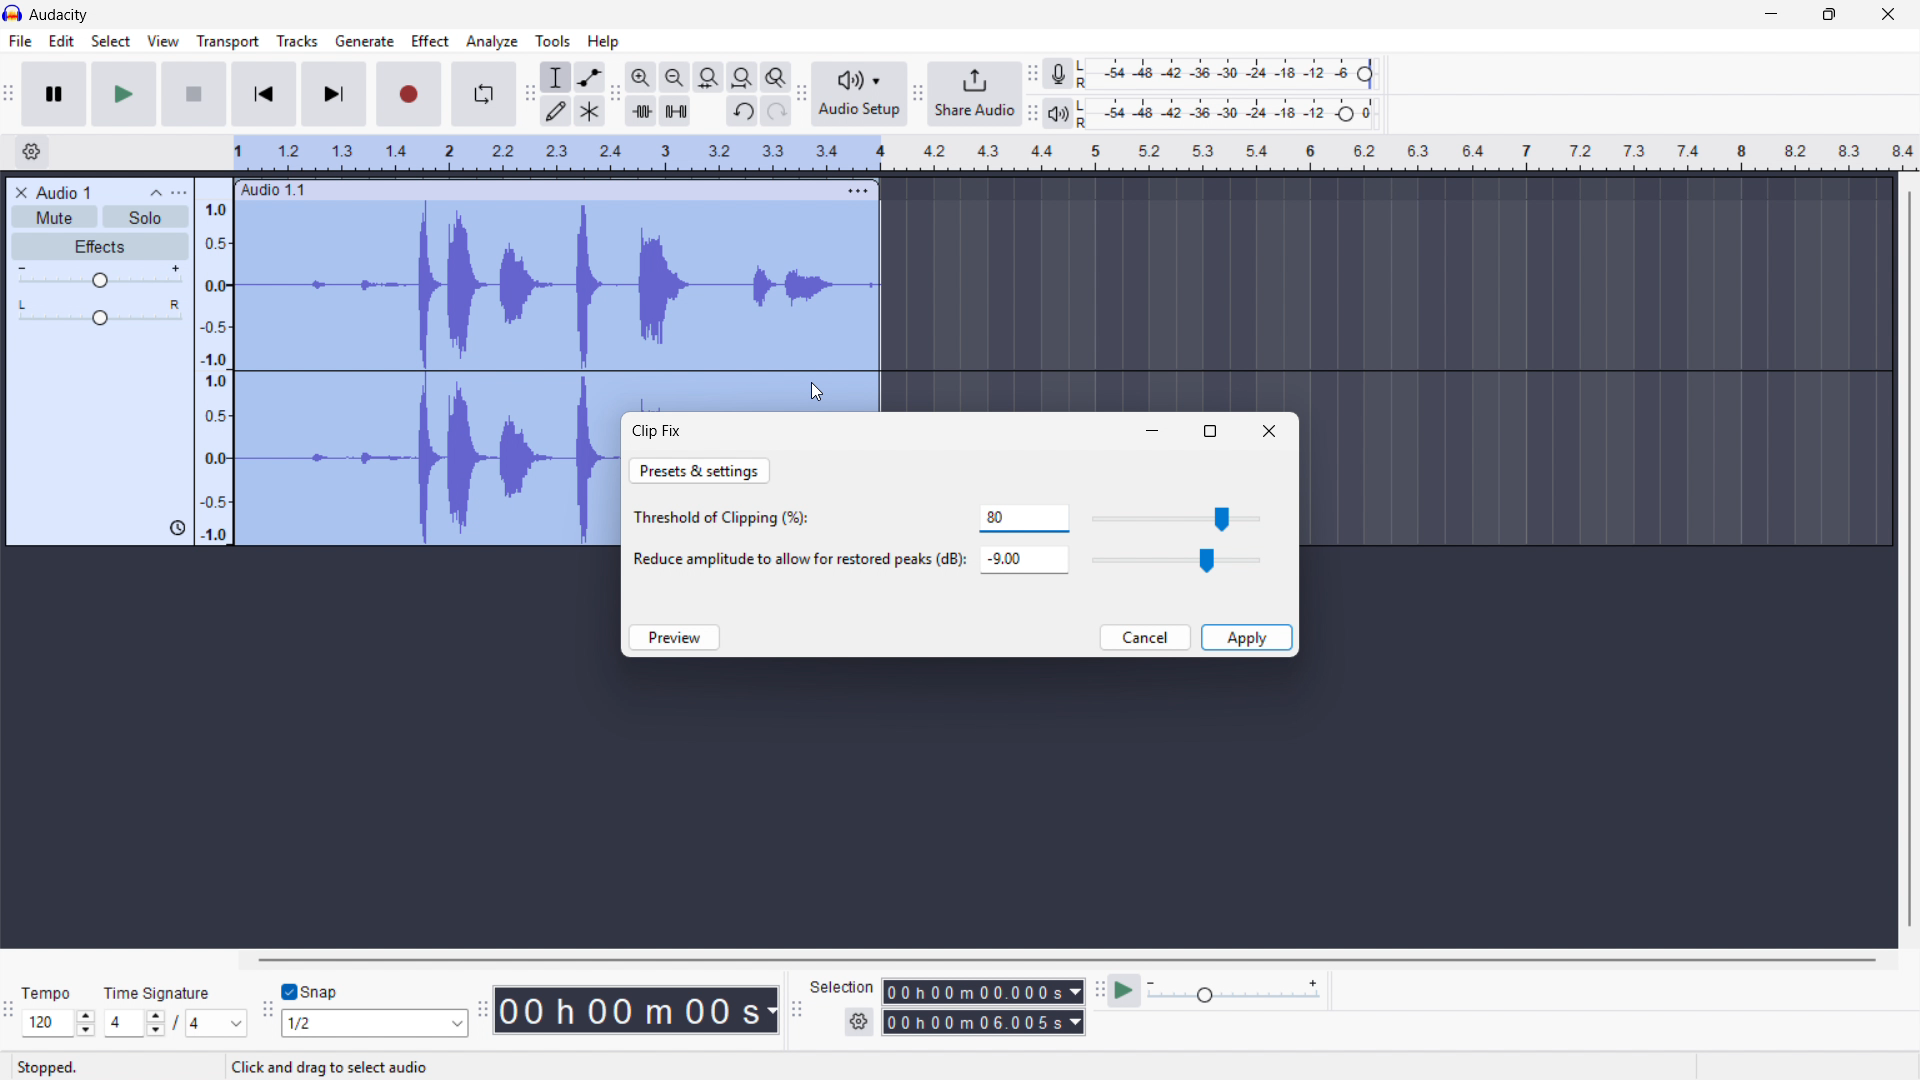  What do you see at coordinates (842, 986) in the screenshot?
I see `selection` at bounding box center [842, 986].